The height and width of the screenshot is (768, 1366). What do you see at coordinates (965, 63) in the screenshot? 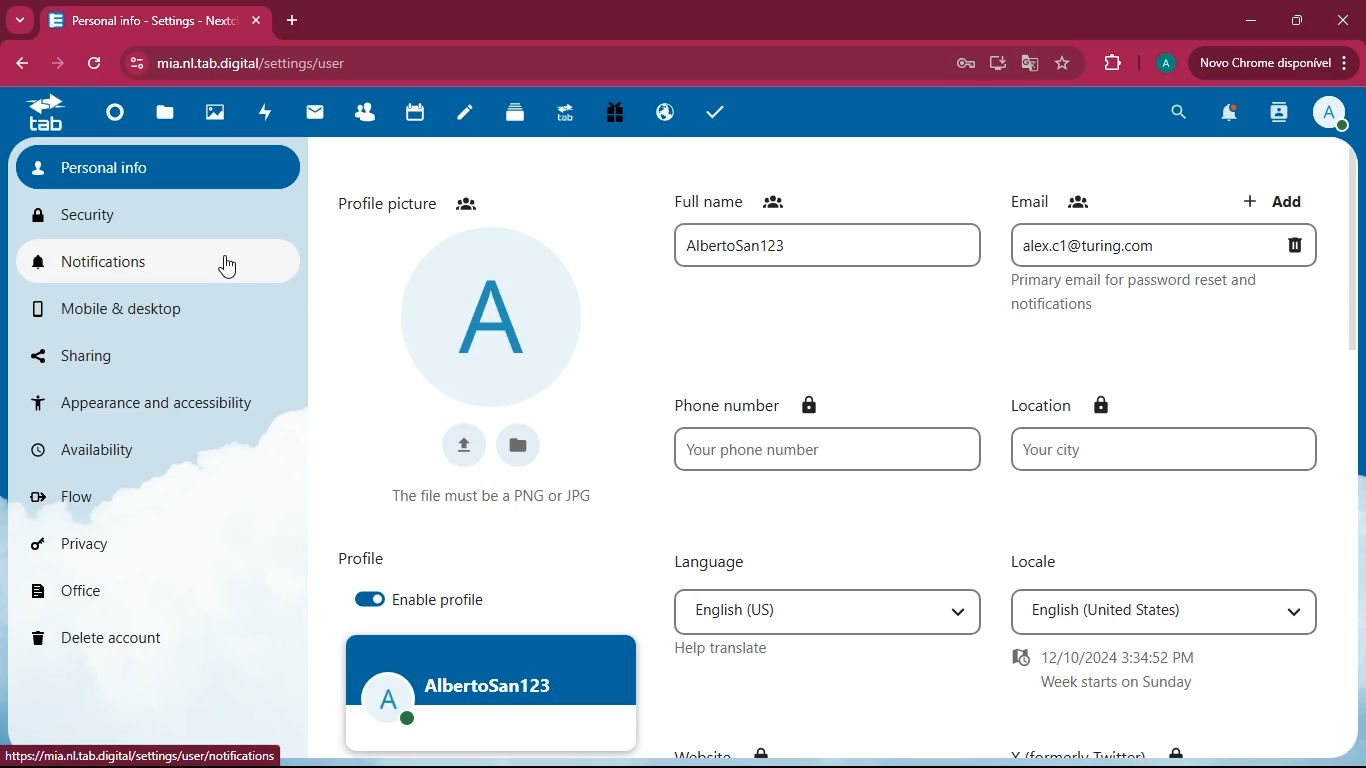
I see `manage password` at bounding box center [965, 63].